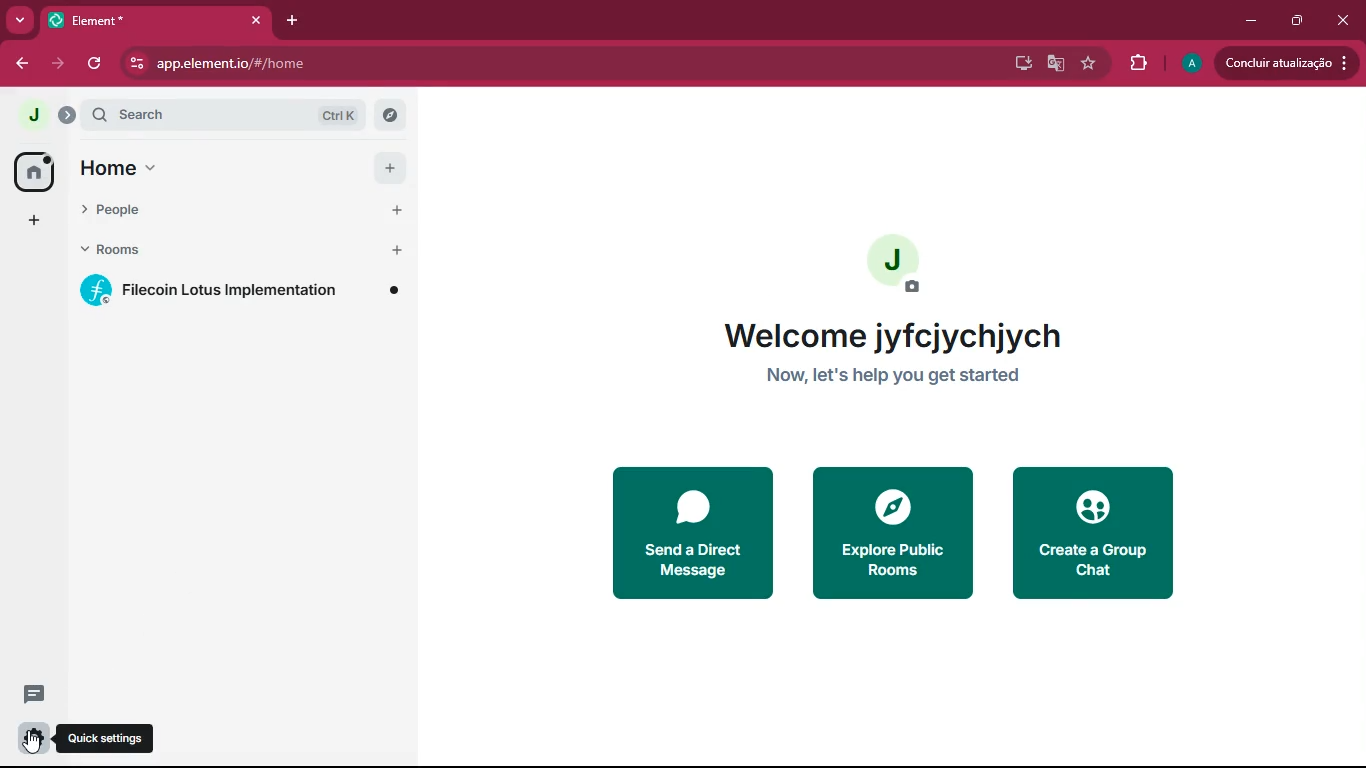 The height and width of the screenshot is (768, 1366). Describe the element at coordinates (32, 742) in the screenshot. I see `cursor` at that location.